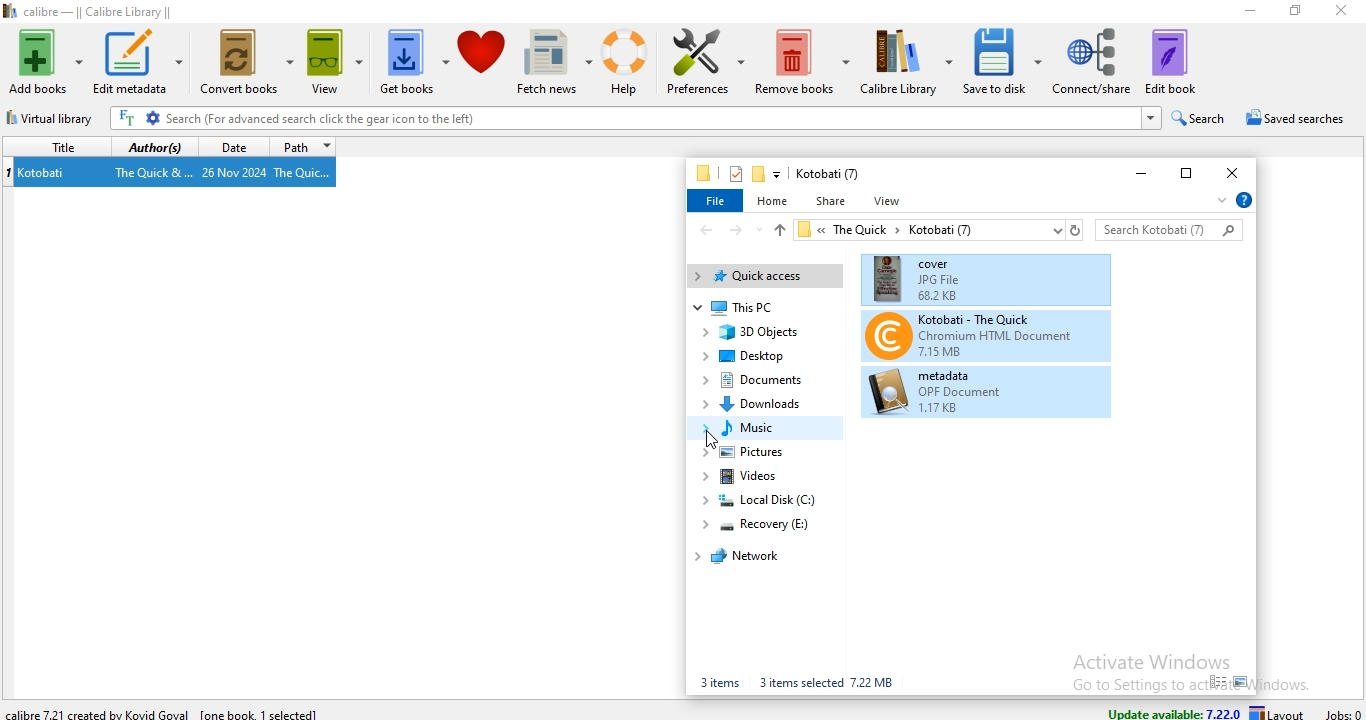 The width and height of the screenshot is (1366, 720). Describe the element at coordinates (481, 61) in the screenshot. I see `donate to calibre` at that location.